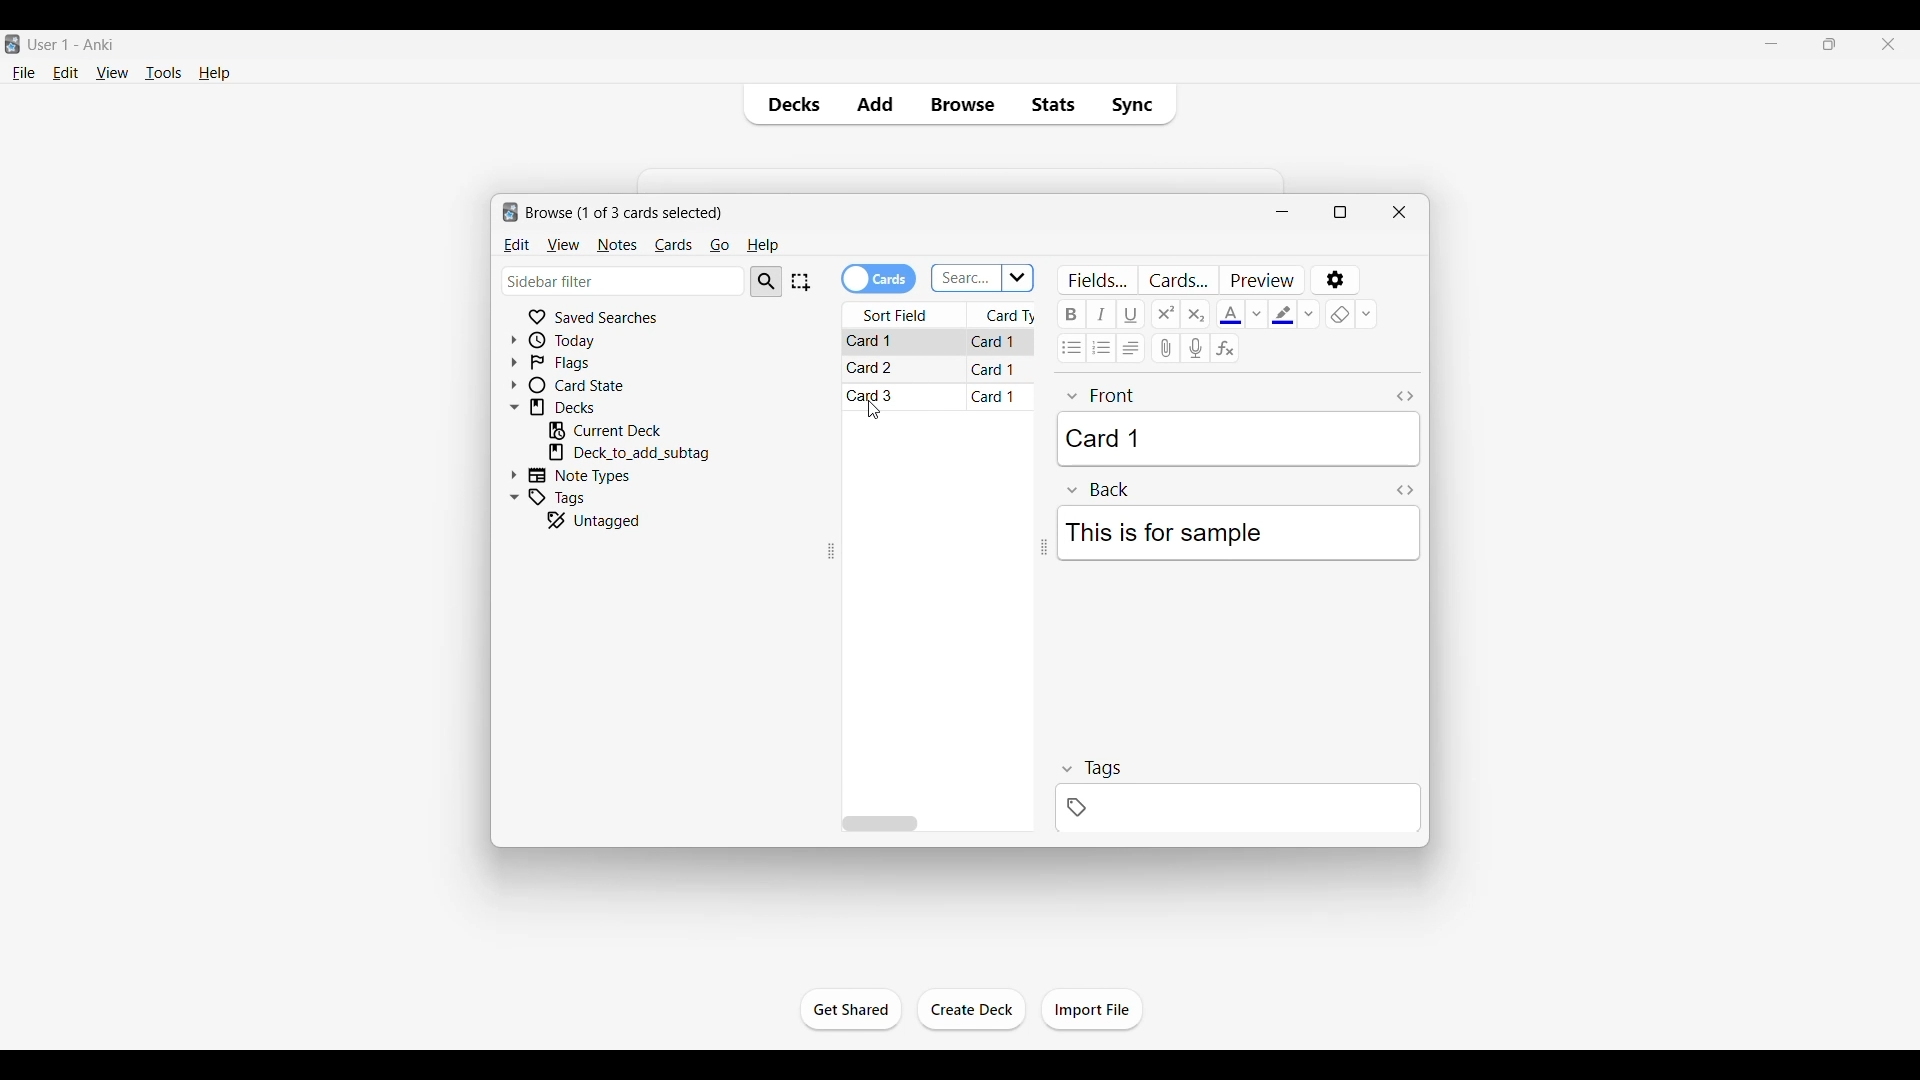 The image size is (1920, 1080). Describe the element at coordinates (1165, 348) in the screenshot. I see `Attach audio/video/picture` at that location.